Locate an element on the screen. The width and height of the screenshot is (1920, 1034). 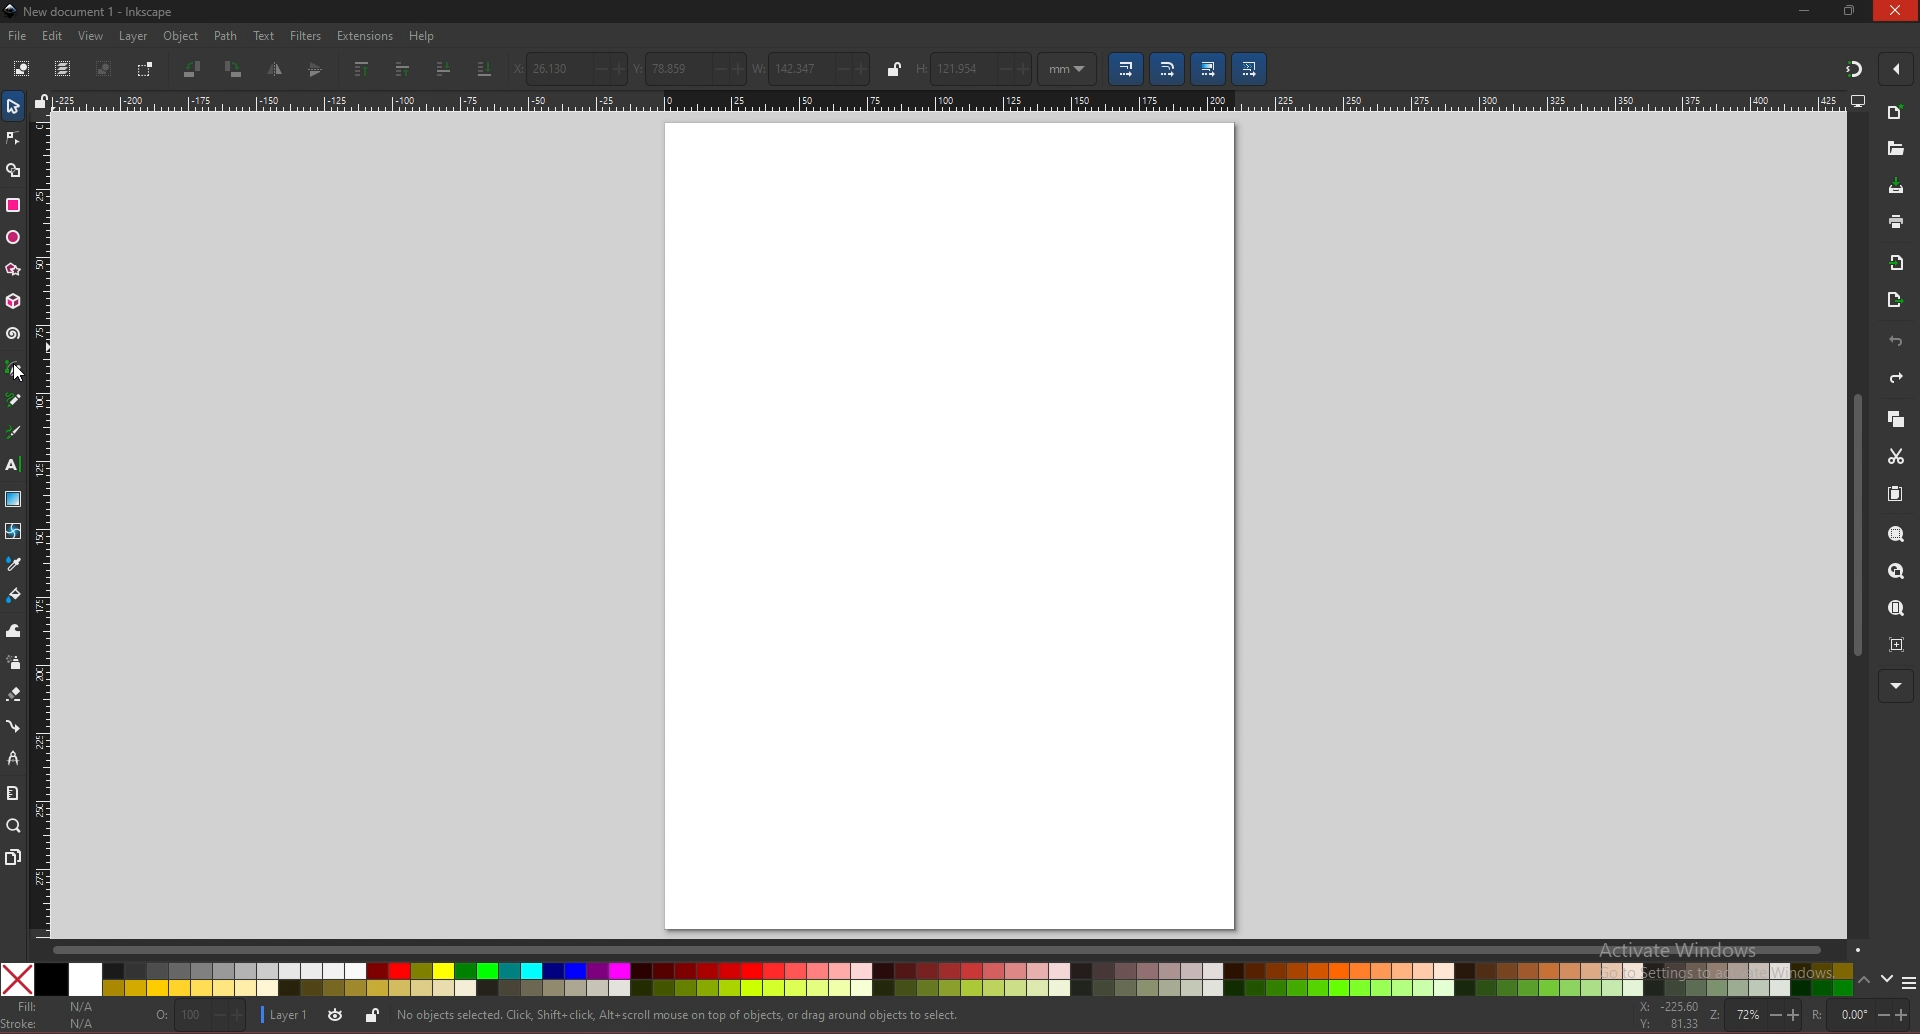
zoom drawing is located at coordinates (1895, 572).